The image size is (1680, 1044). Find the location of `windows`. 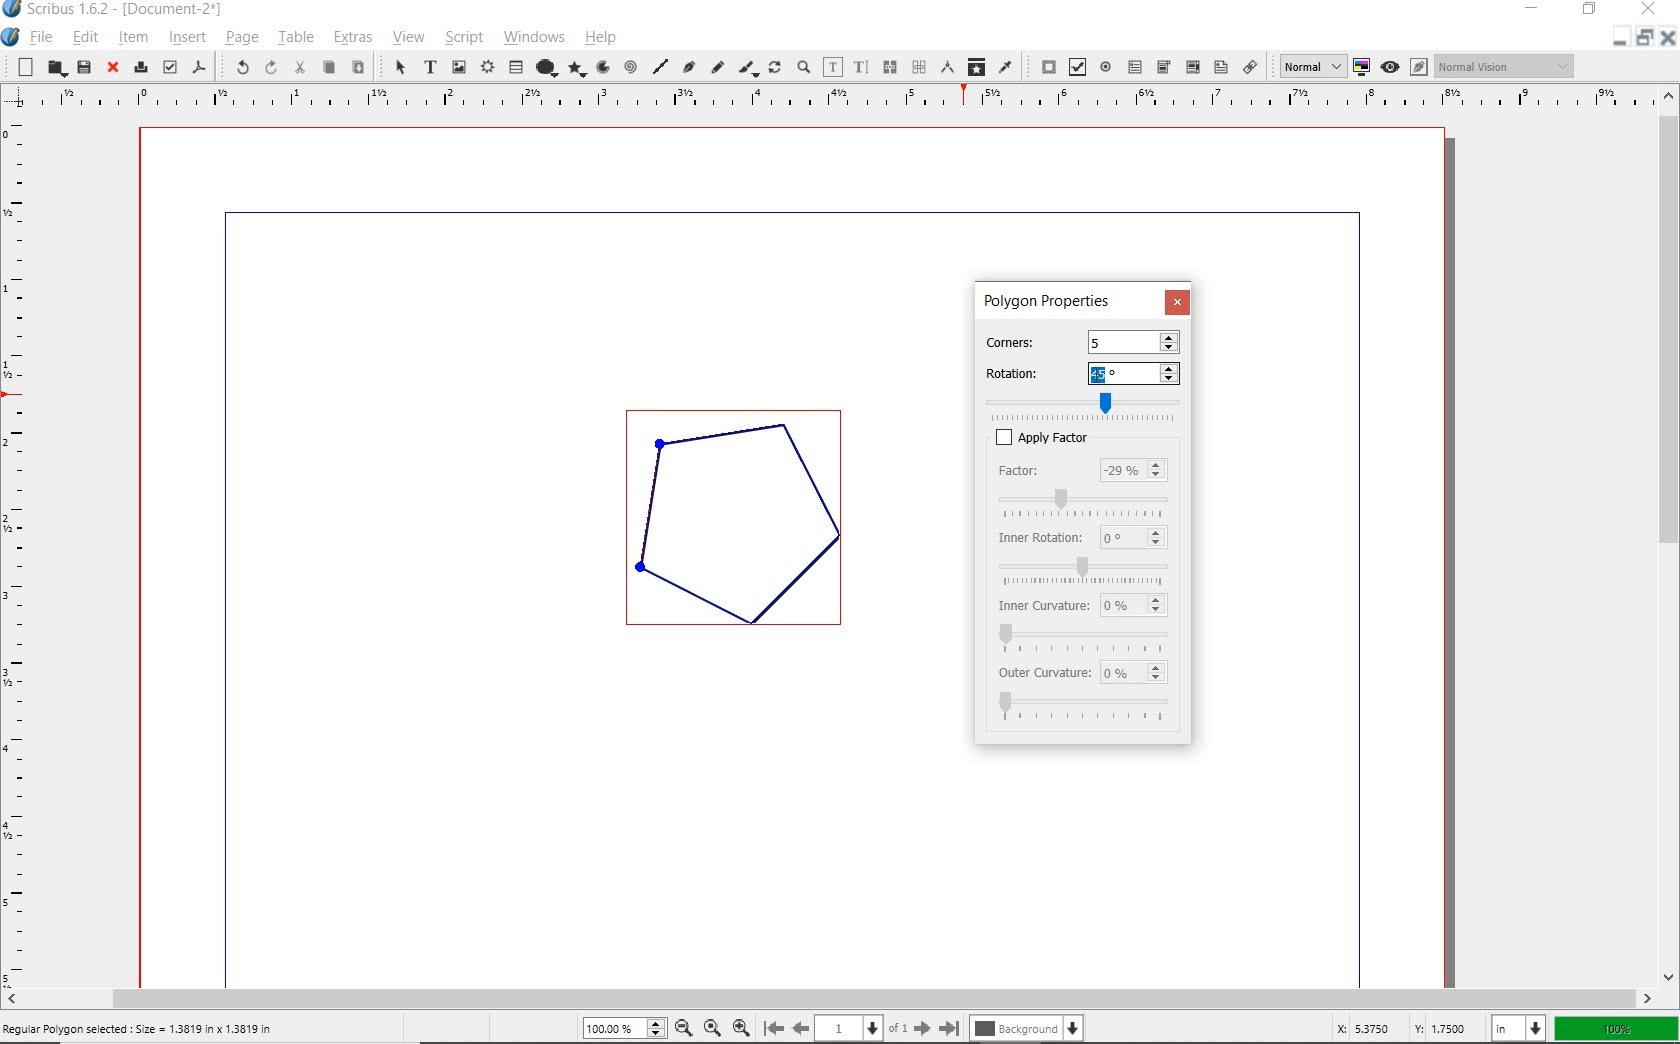

windows is located at coordinates (535, 38).